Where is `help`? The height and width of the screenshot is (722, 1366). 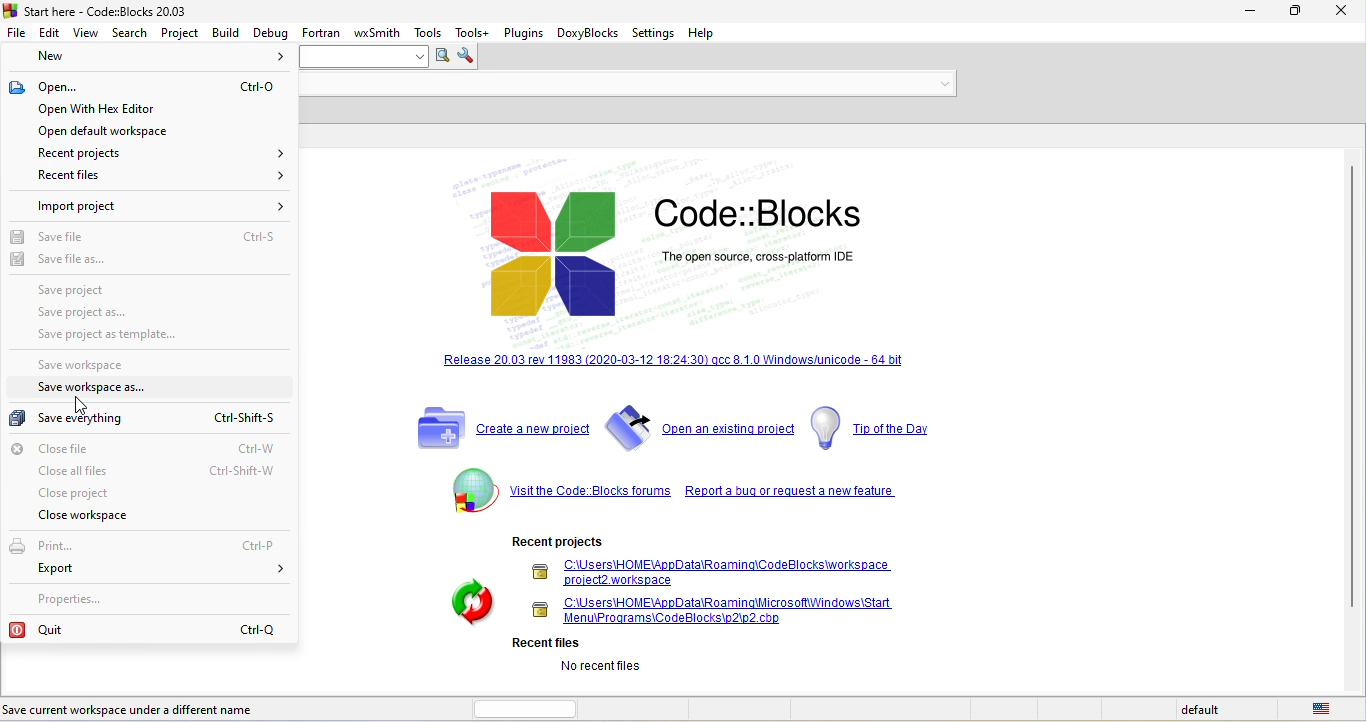 help is located at coordinates (710, 33).